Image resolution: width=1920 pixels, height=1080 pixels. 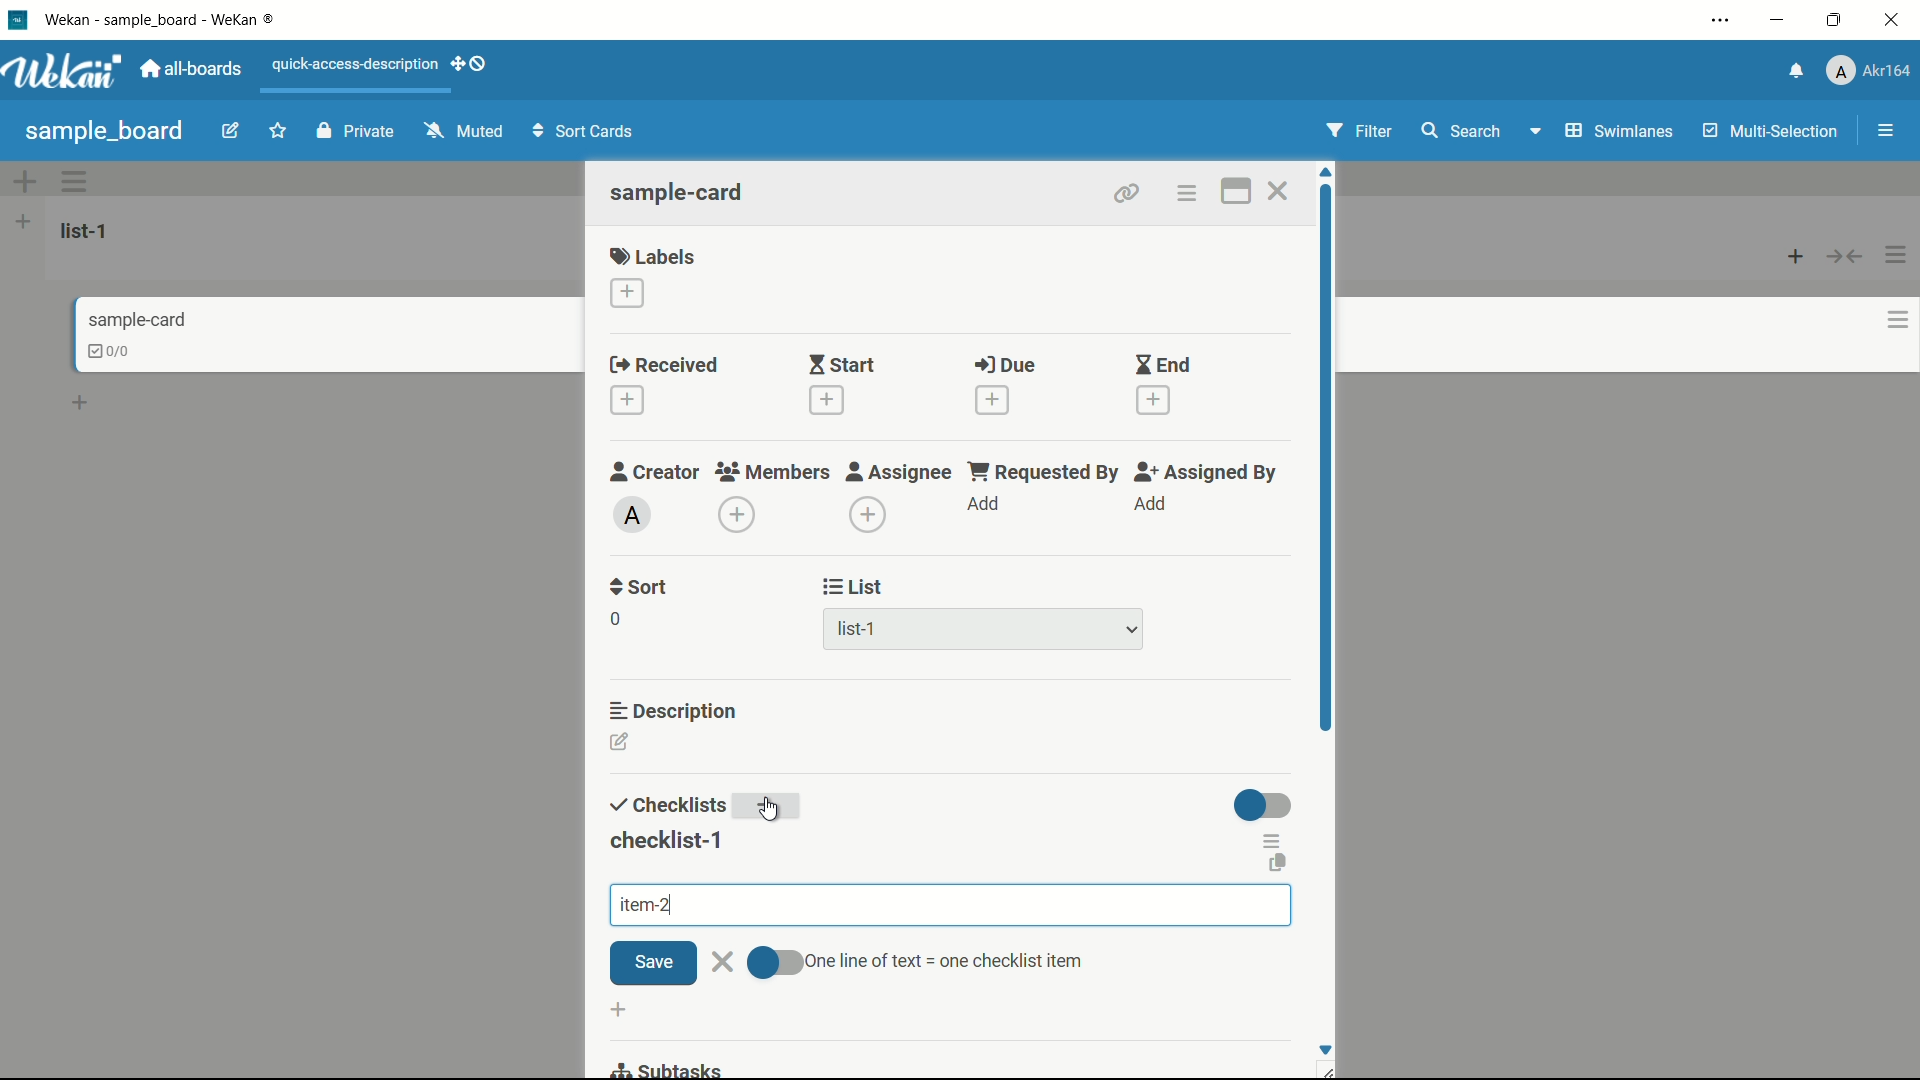 What do you see at coordinates (899, 472) in the screenshot?
I see `assignee` at bounding box center [899, 472].